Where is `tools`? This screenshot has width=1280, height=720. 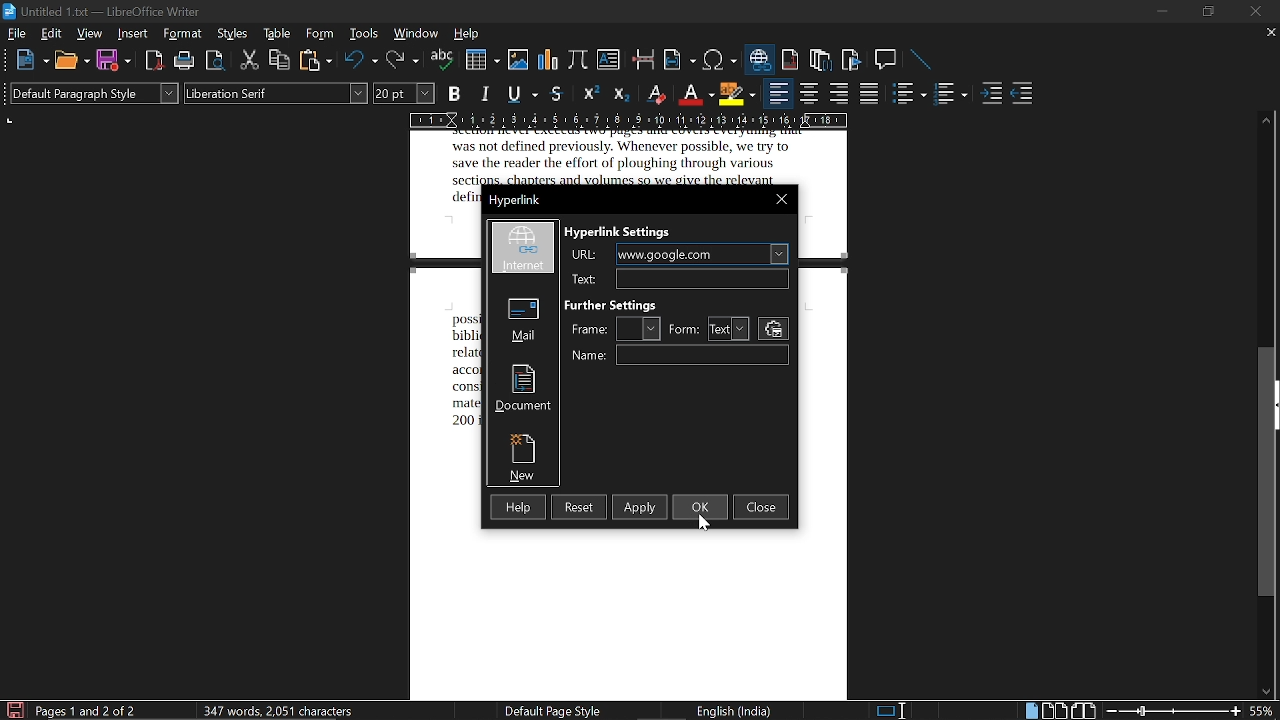
tools is located at coordinates (366, 34).